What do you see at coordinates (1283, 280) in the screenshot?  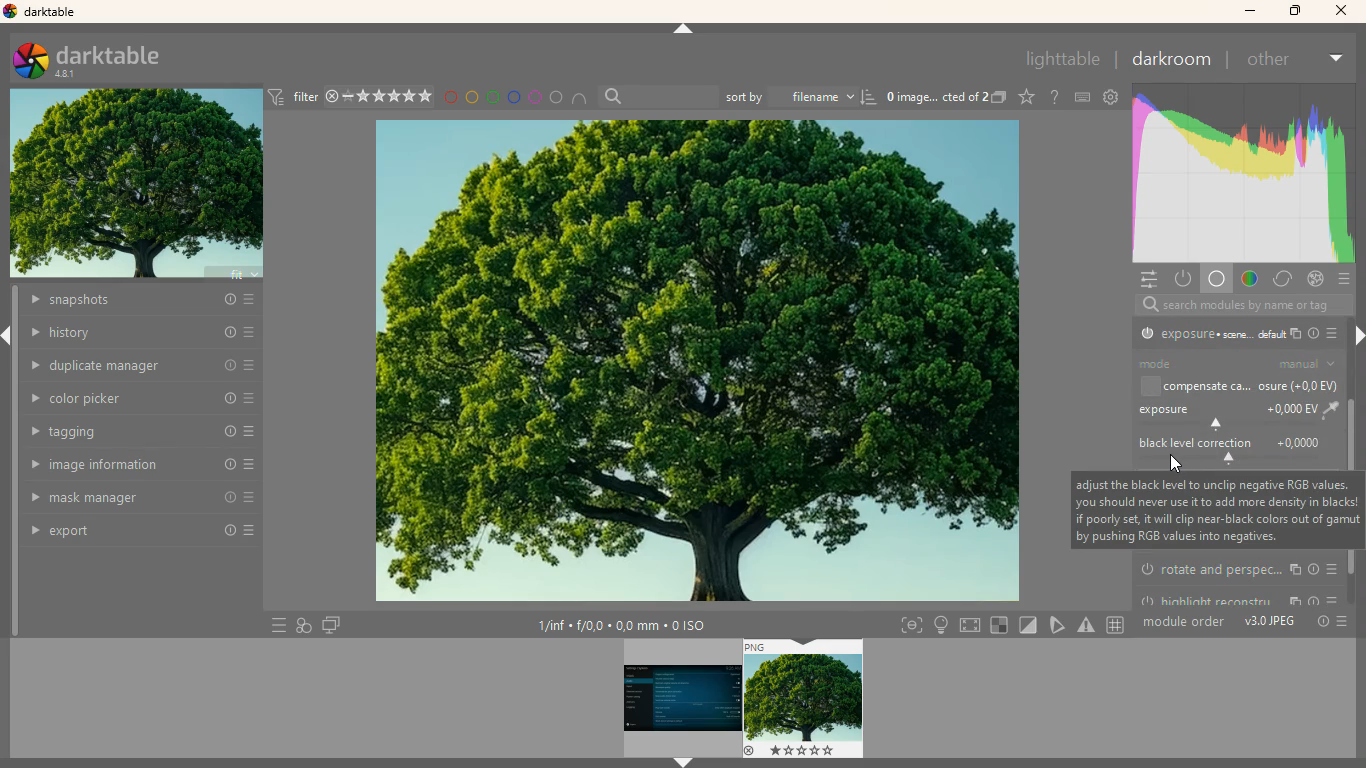 I see `change` at bounding box center [1283, 280].